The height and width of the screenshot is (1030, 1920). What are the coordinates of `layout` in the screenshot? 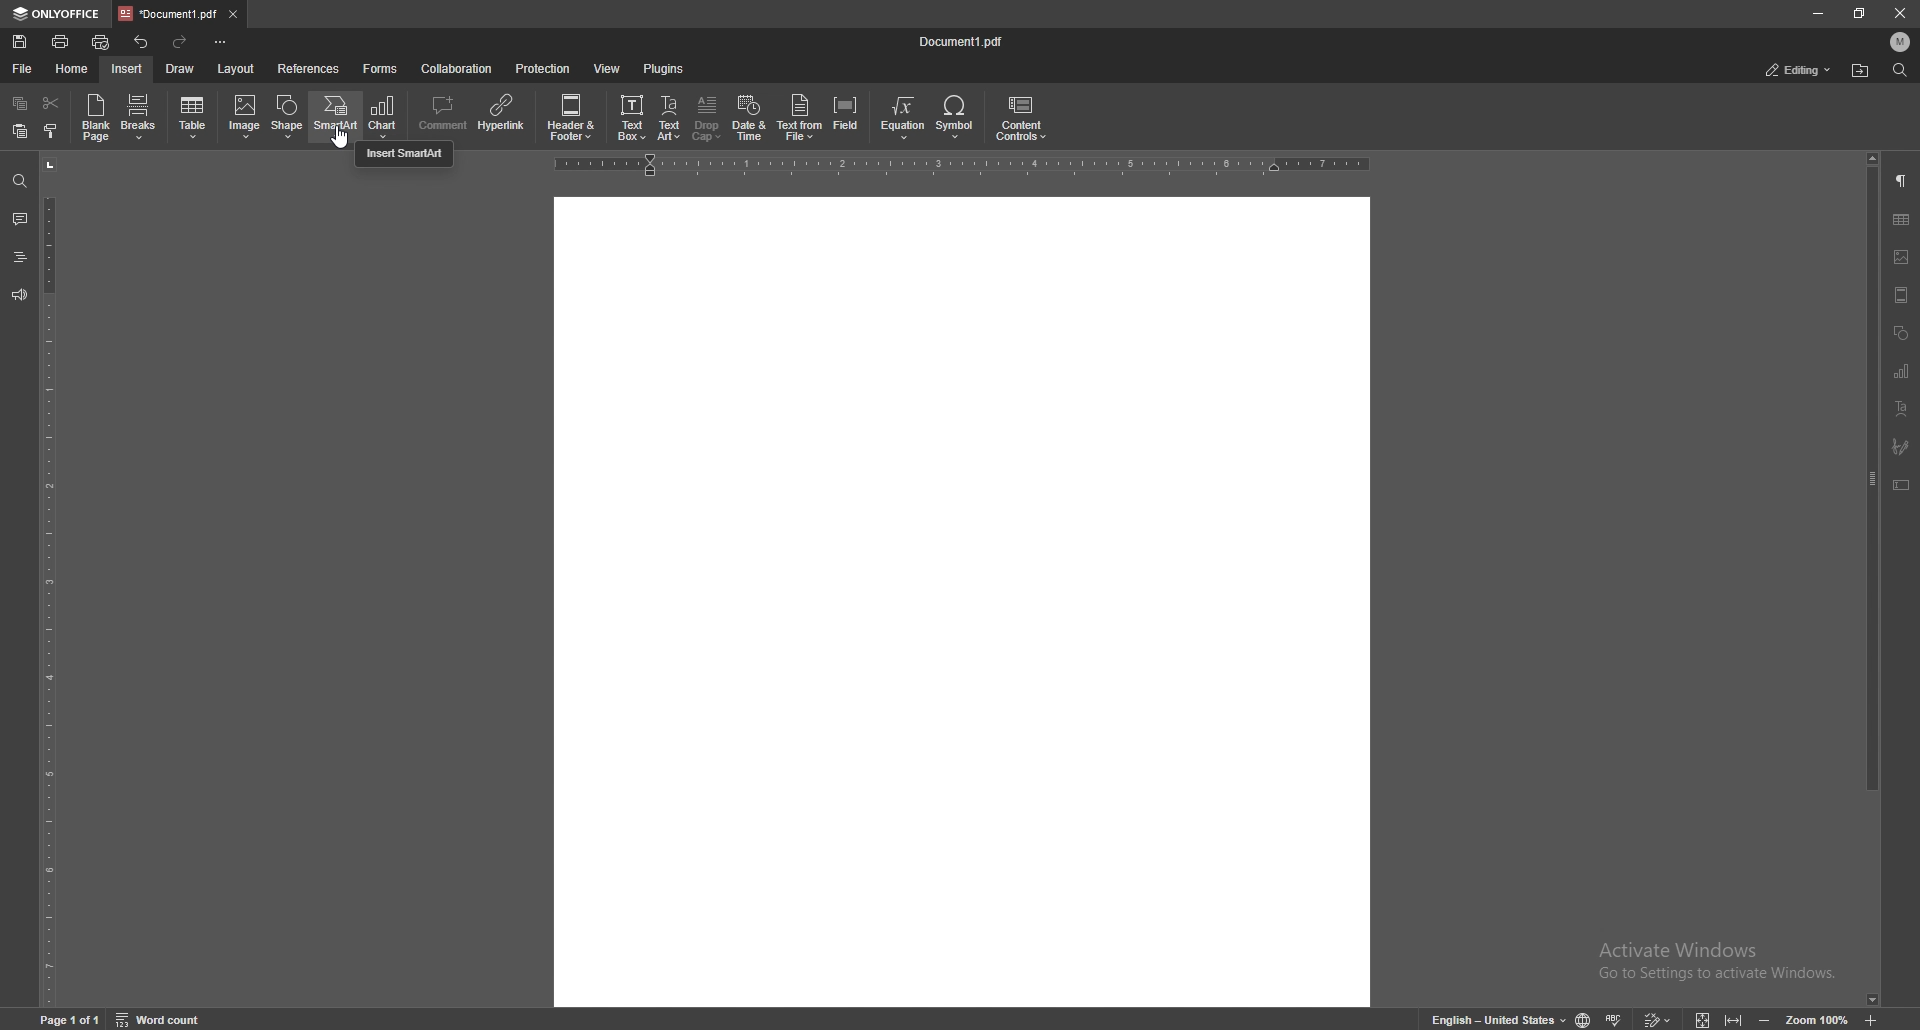 It's located at (237, 69).